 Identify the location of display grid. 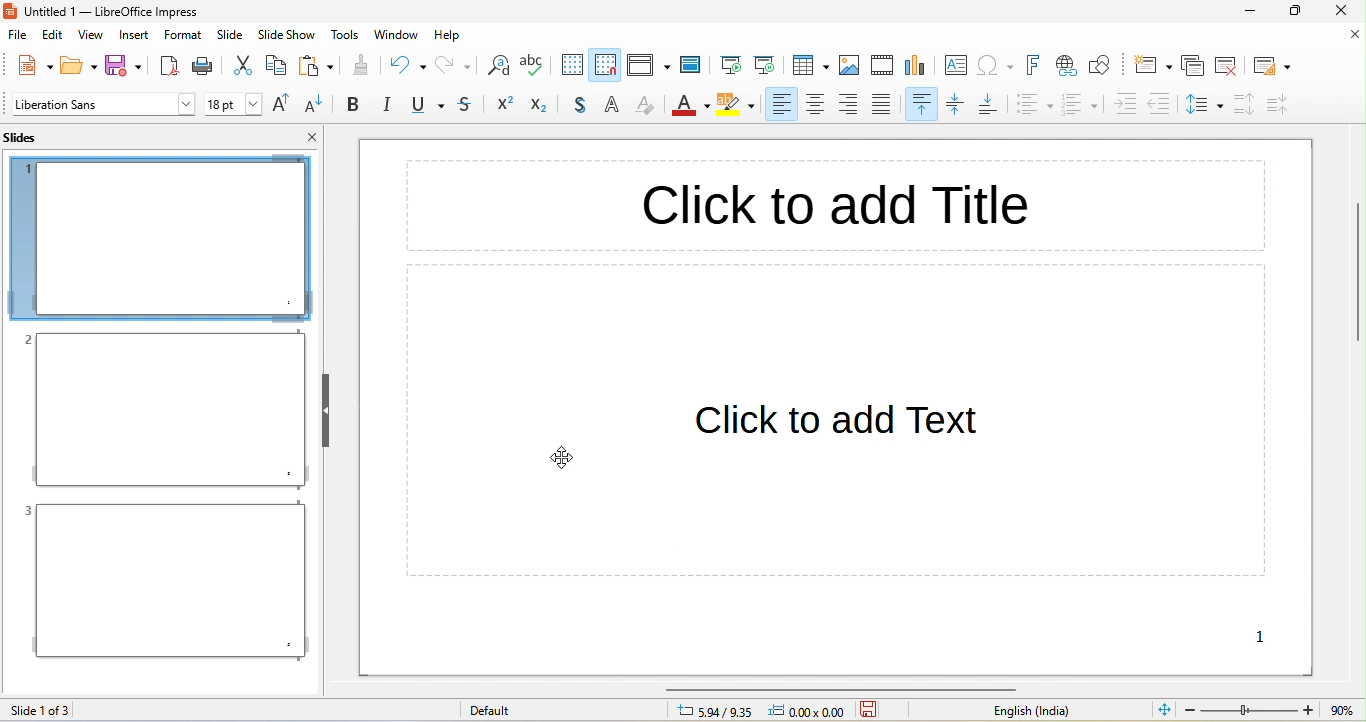
(570, 65).